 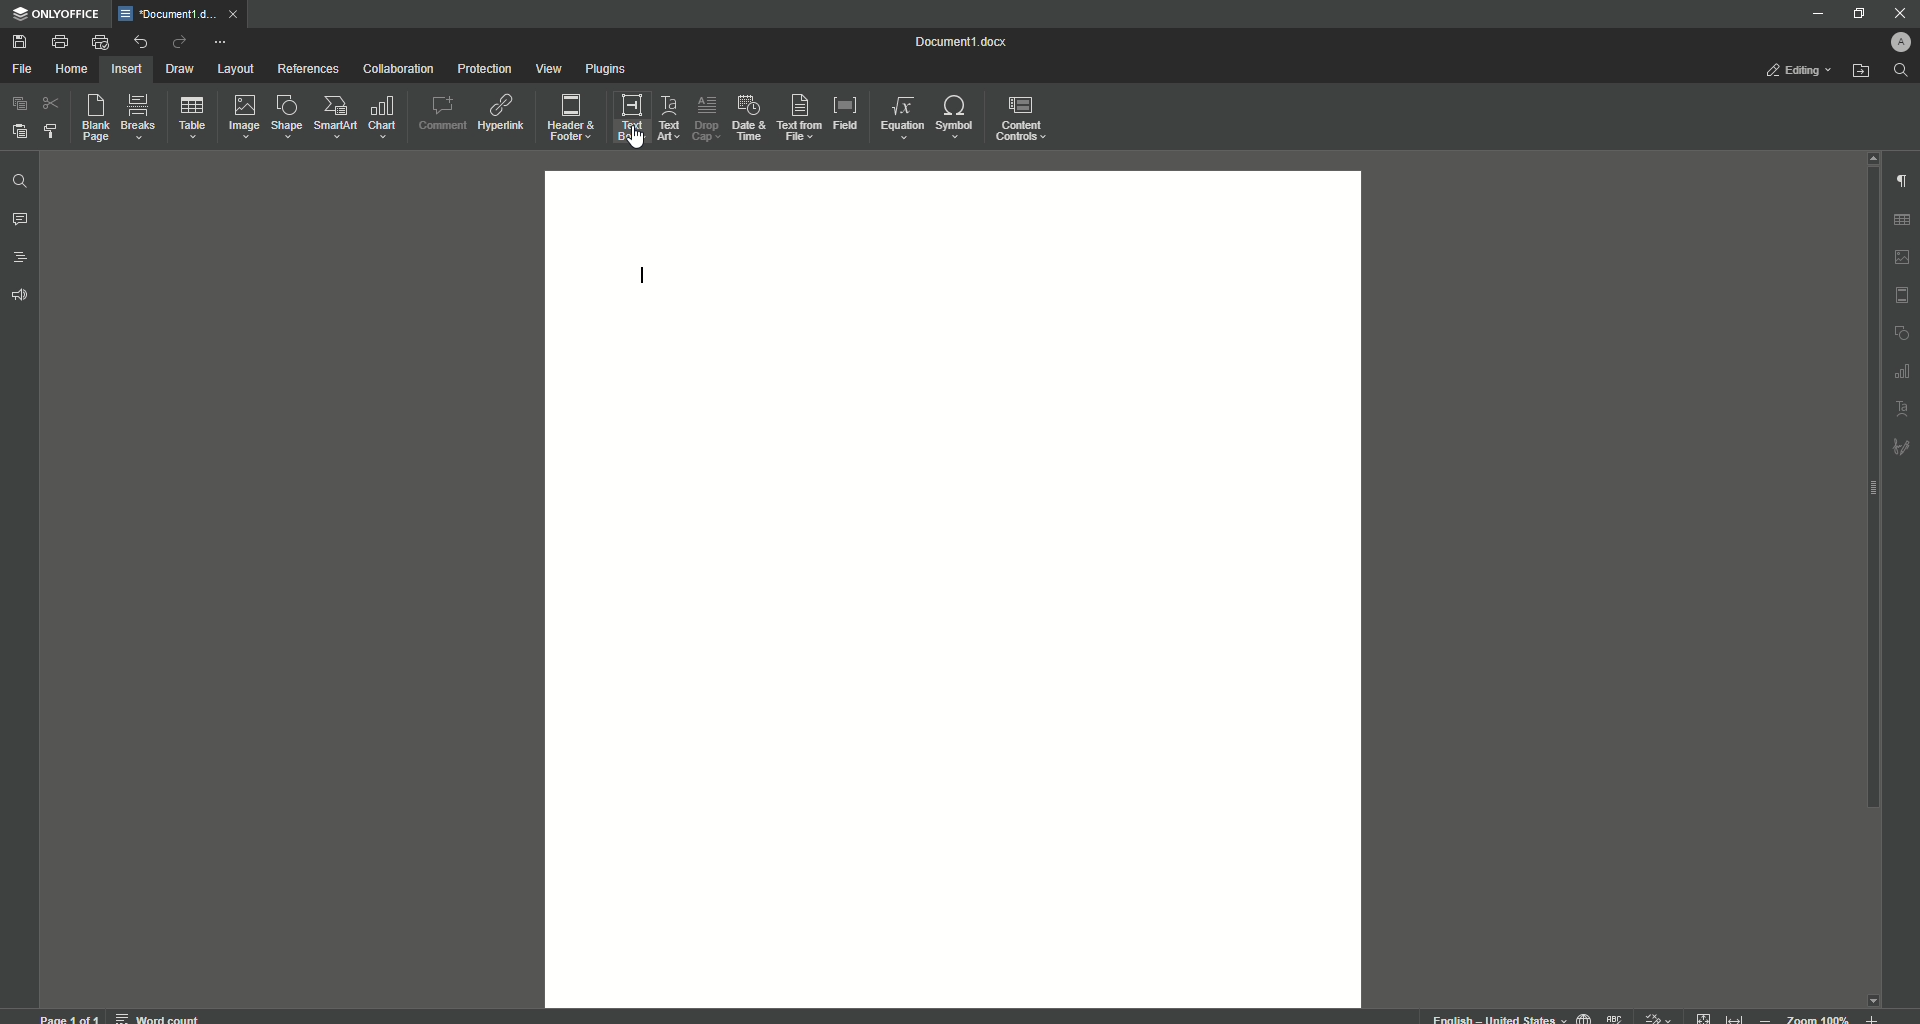 What do you see at coordinates (503, 113) in the screenshot?
I see `Hyperlink` at bounding box center [503, 113].